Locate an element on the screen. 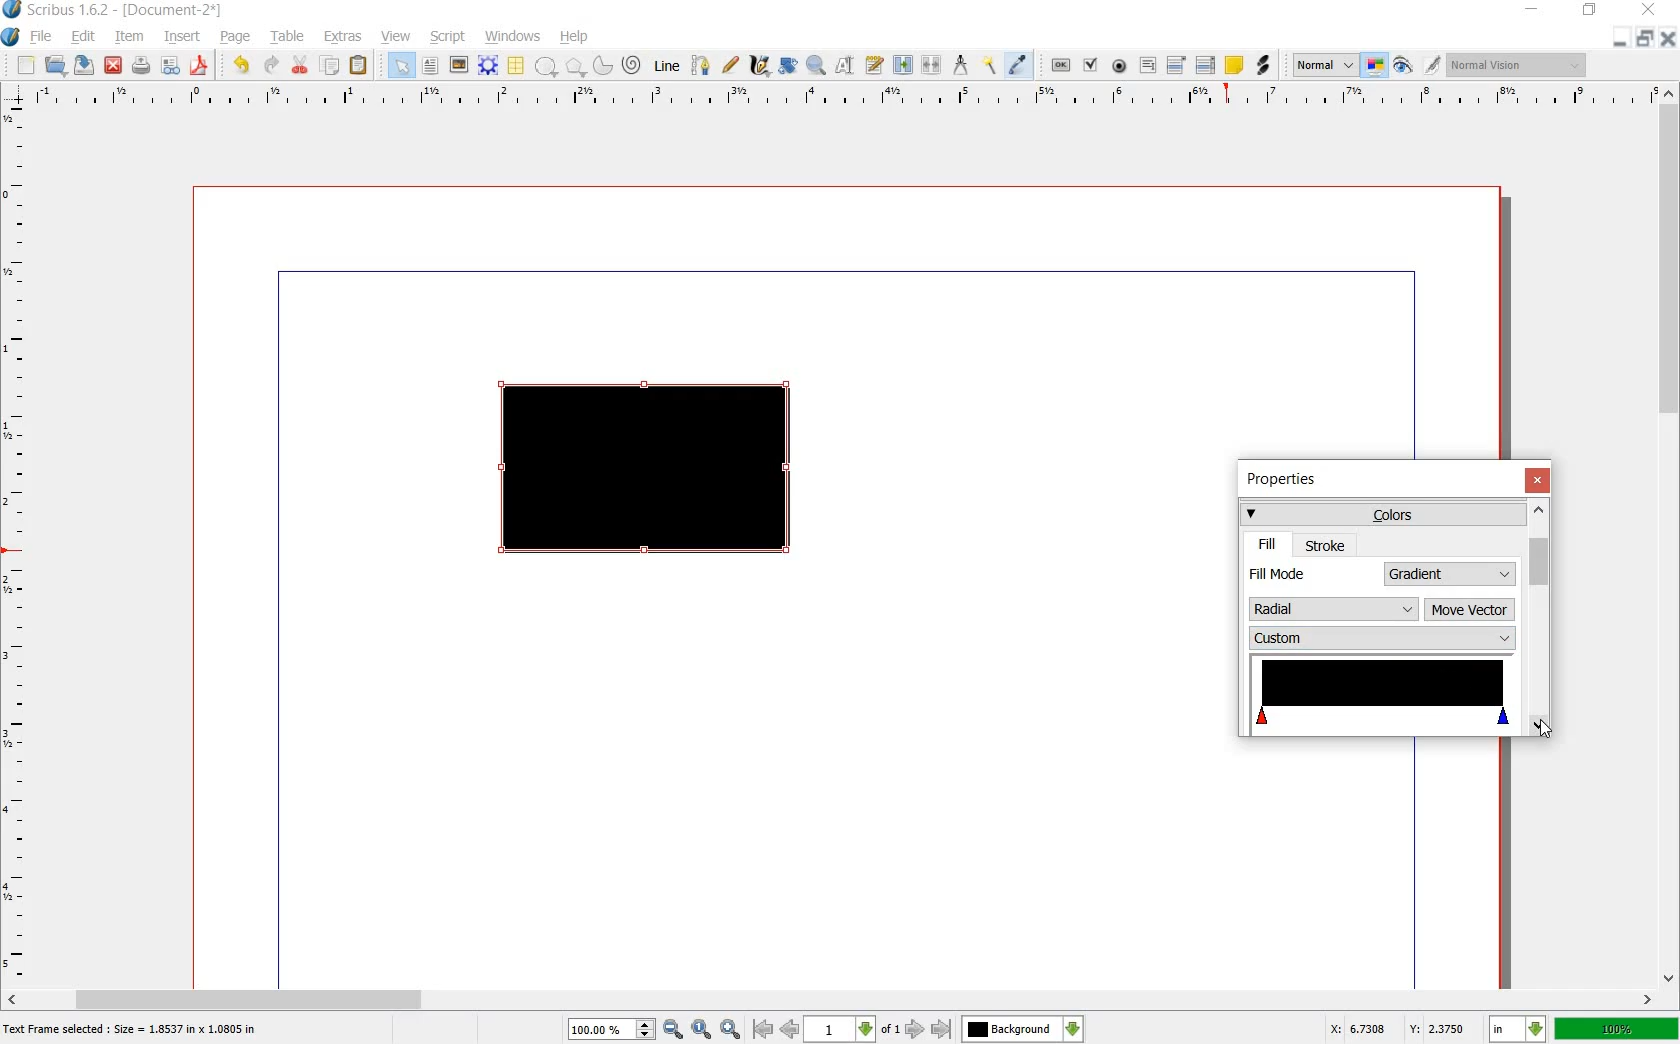 The width and height of the screenshot is (1680, 1044). save is located at coordinates (86, 65).